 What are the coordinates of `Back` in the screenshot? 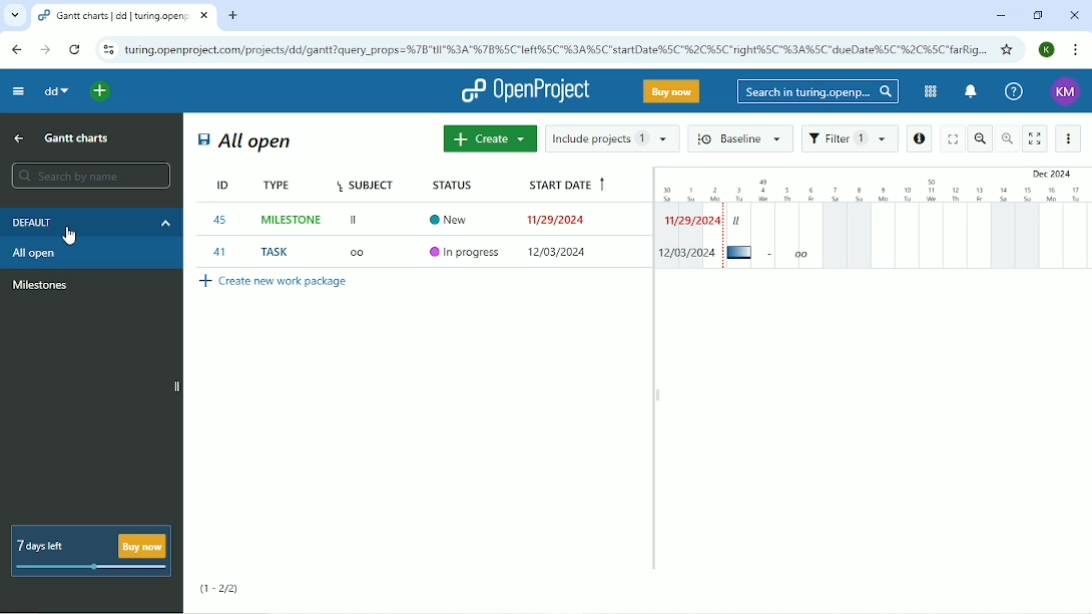 It's located at (19, 50).